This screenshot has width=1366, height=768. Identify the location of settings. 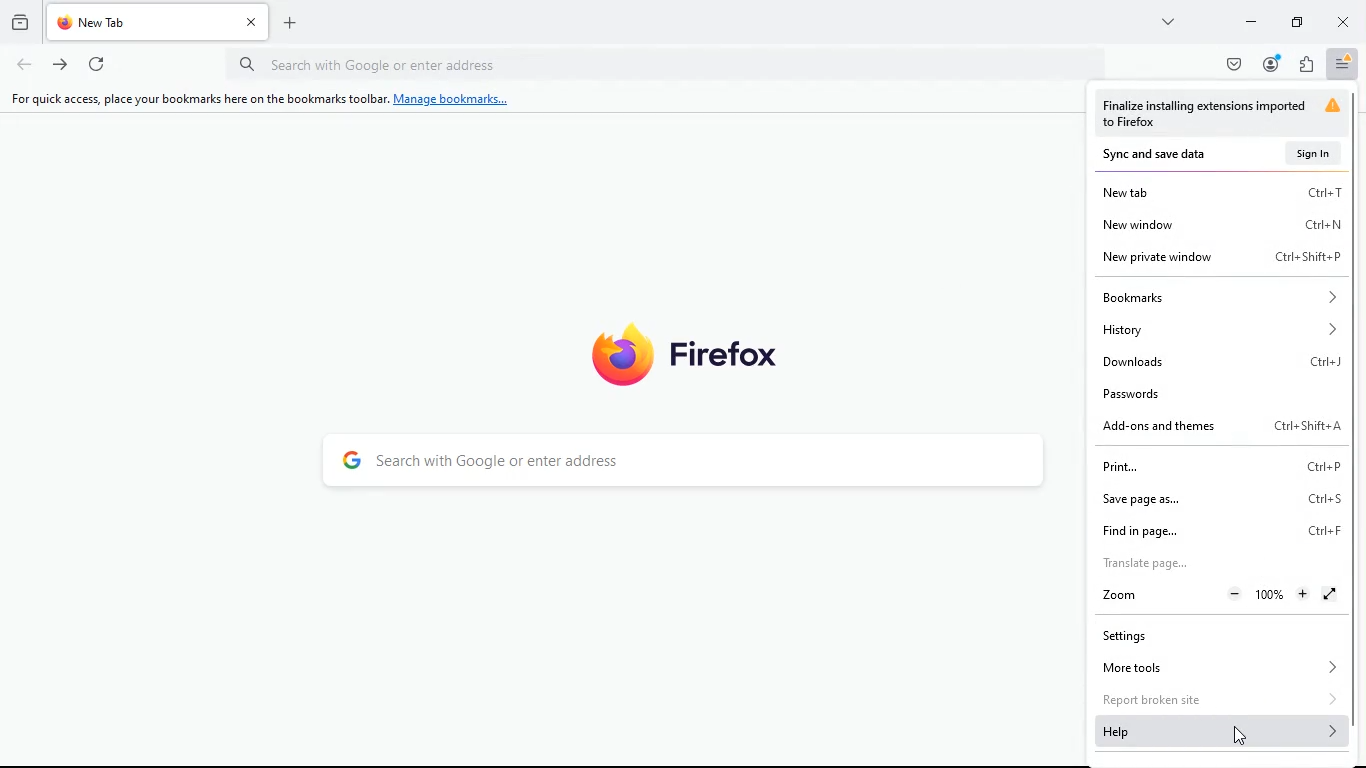
(1222, 635).